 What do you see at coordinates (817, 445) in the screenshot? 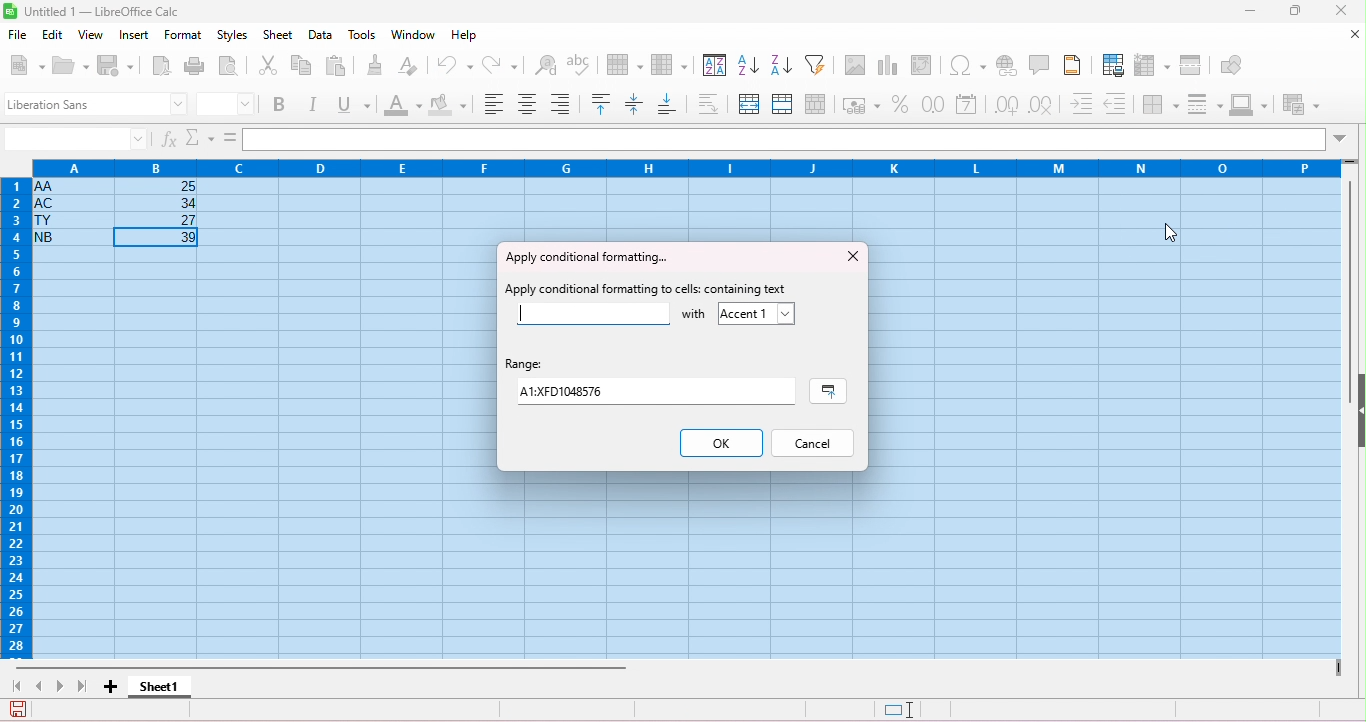
I see `cancel` at bounding box center [817, 445].